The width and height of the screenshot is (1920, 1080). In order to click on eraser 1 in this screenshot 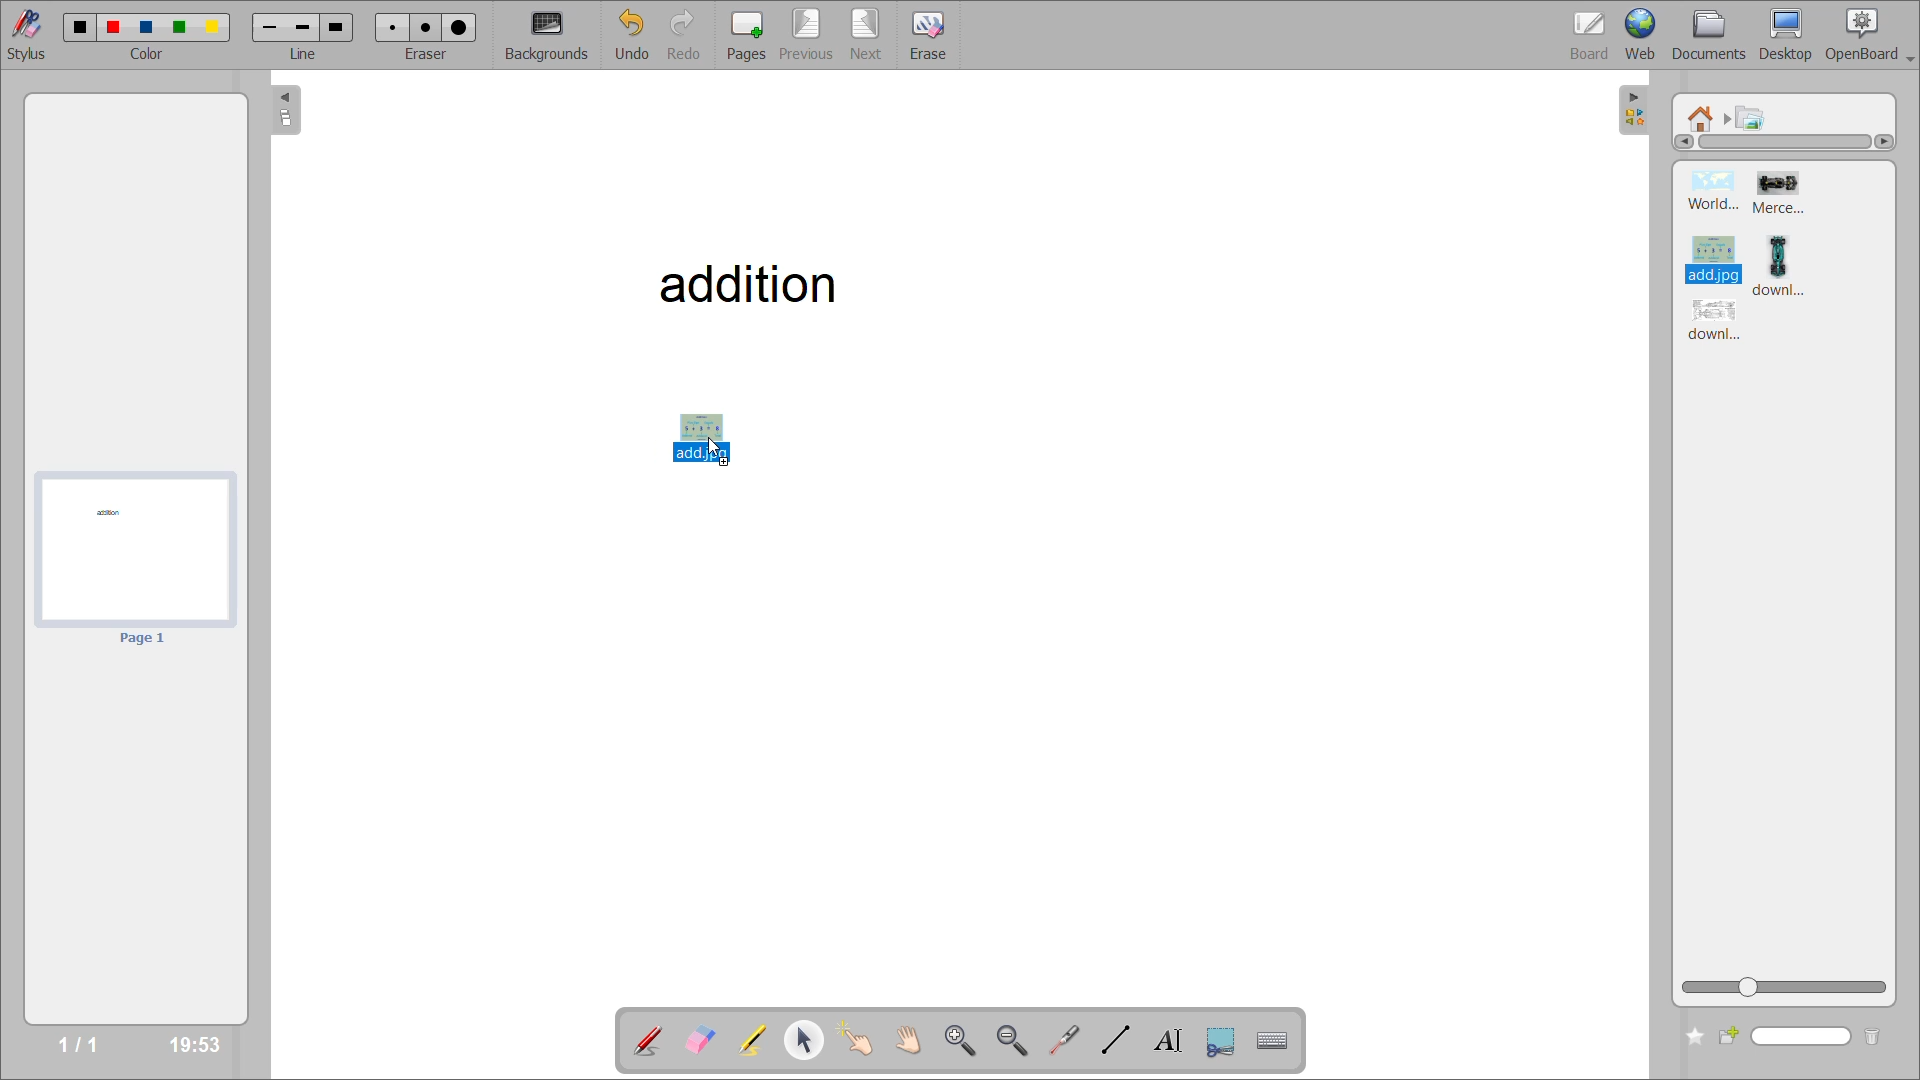, I will do `click(394, 26)`.